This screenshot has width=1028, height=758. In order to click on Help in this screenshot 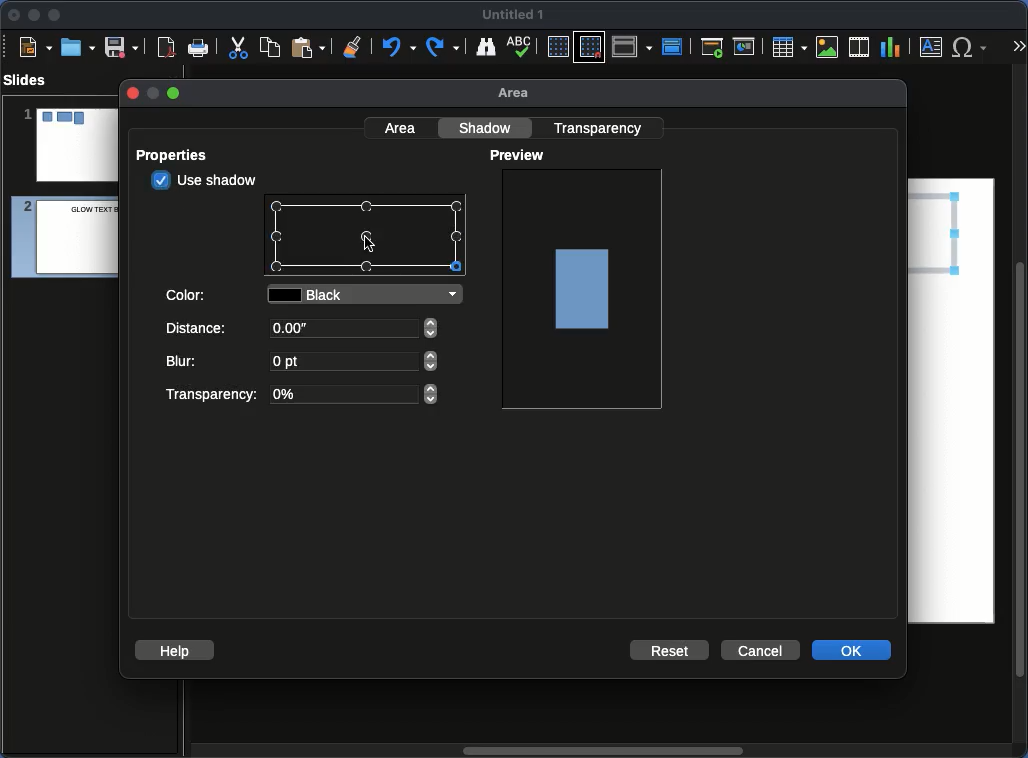, I will do `click(175, 649)`.